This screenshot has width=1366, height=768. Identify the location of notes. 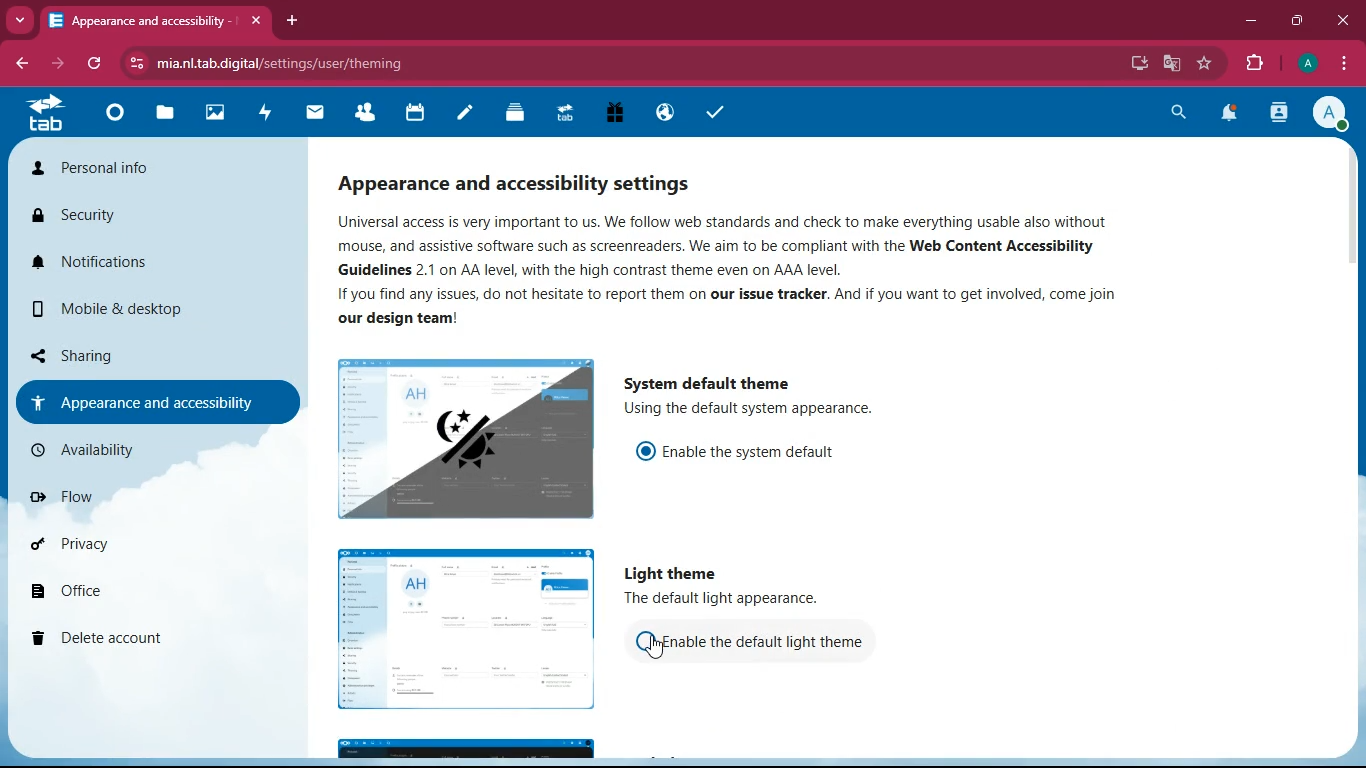
(460, 115).